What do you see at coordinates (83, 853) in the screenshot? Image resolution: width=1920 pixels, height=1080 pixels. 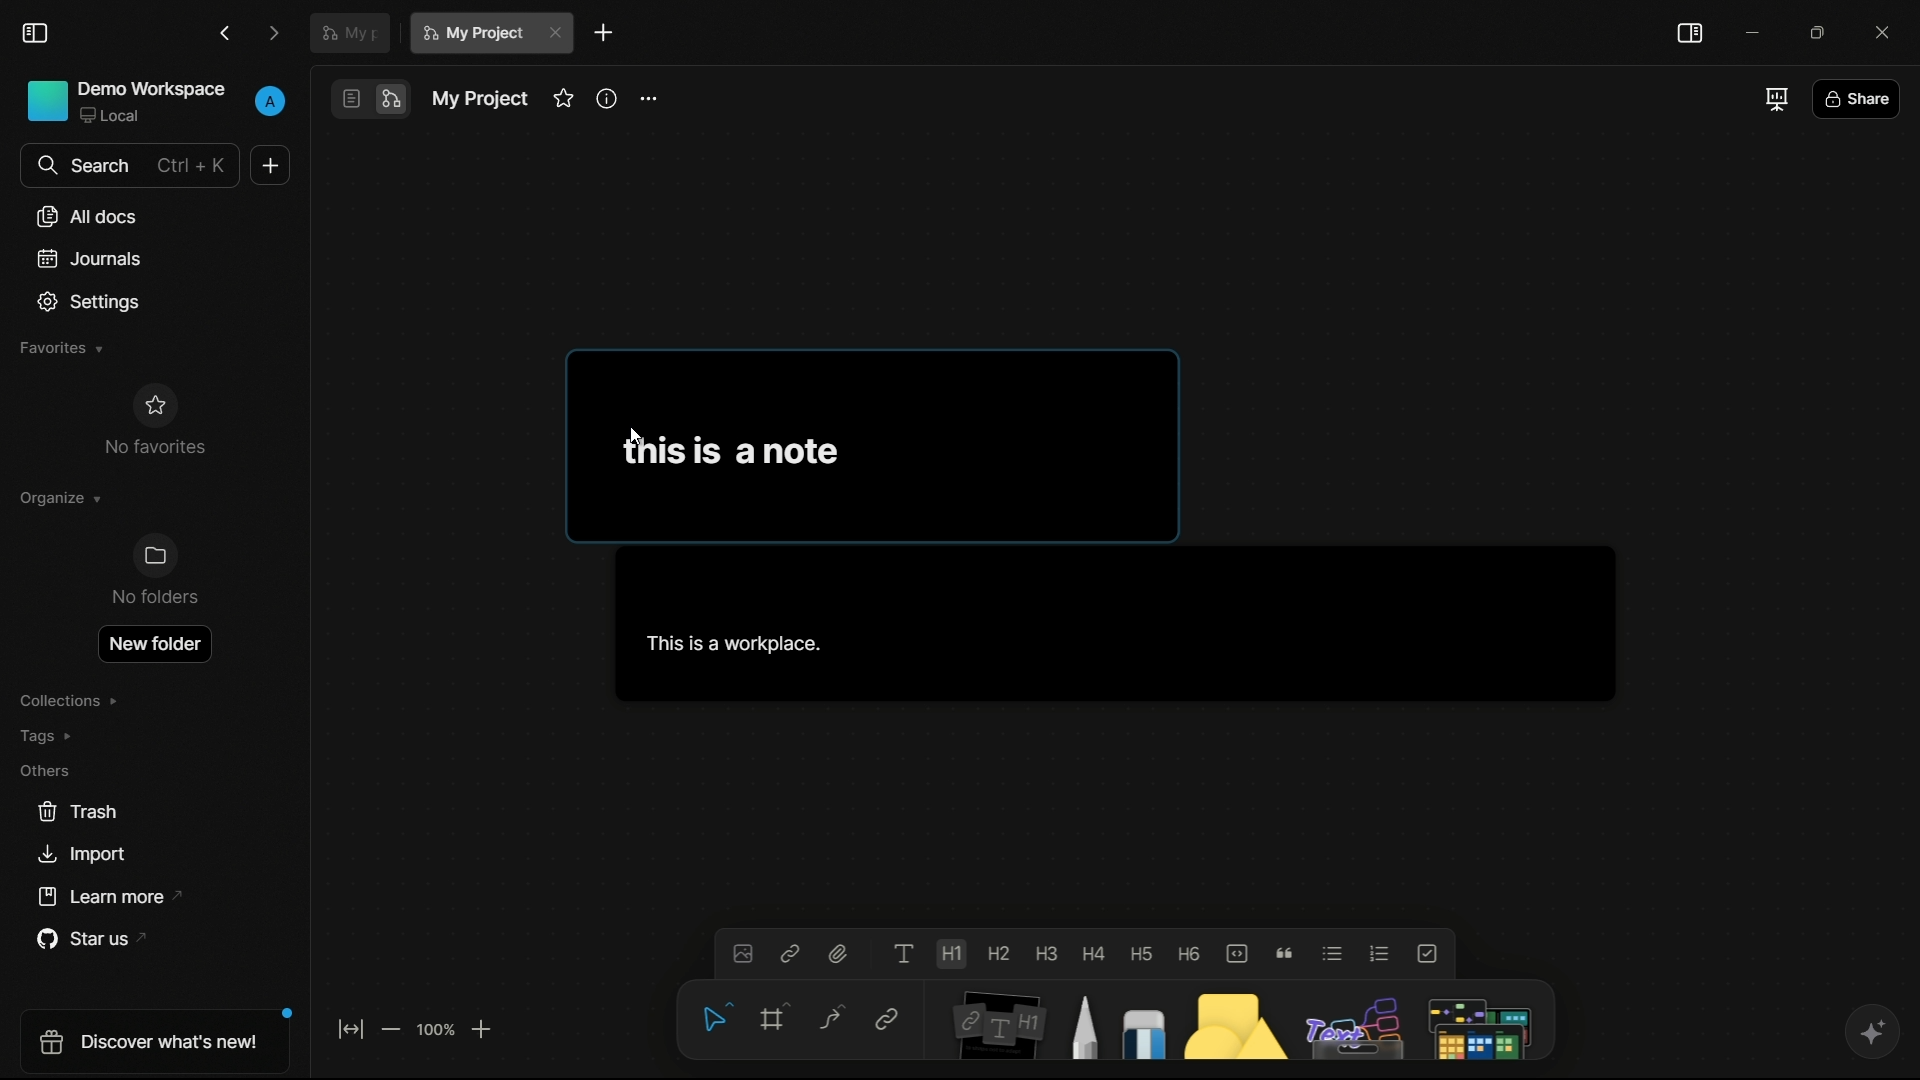 I see `import` at bounding box center [83, 853].